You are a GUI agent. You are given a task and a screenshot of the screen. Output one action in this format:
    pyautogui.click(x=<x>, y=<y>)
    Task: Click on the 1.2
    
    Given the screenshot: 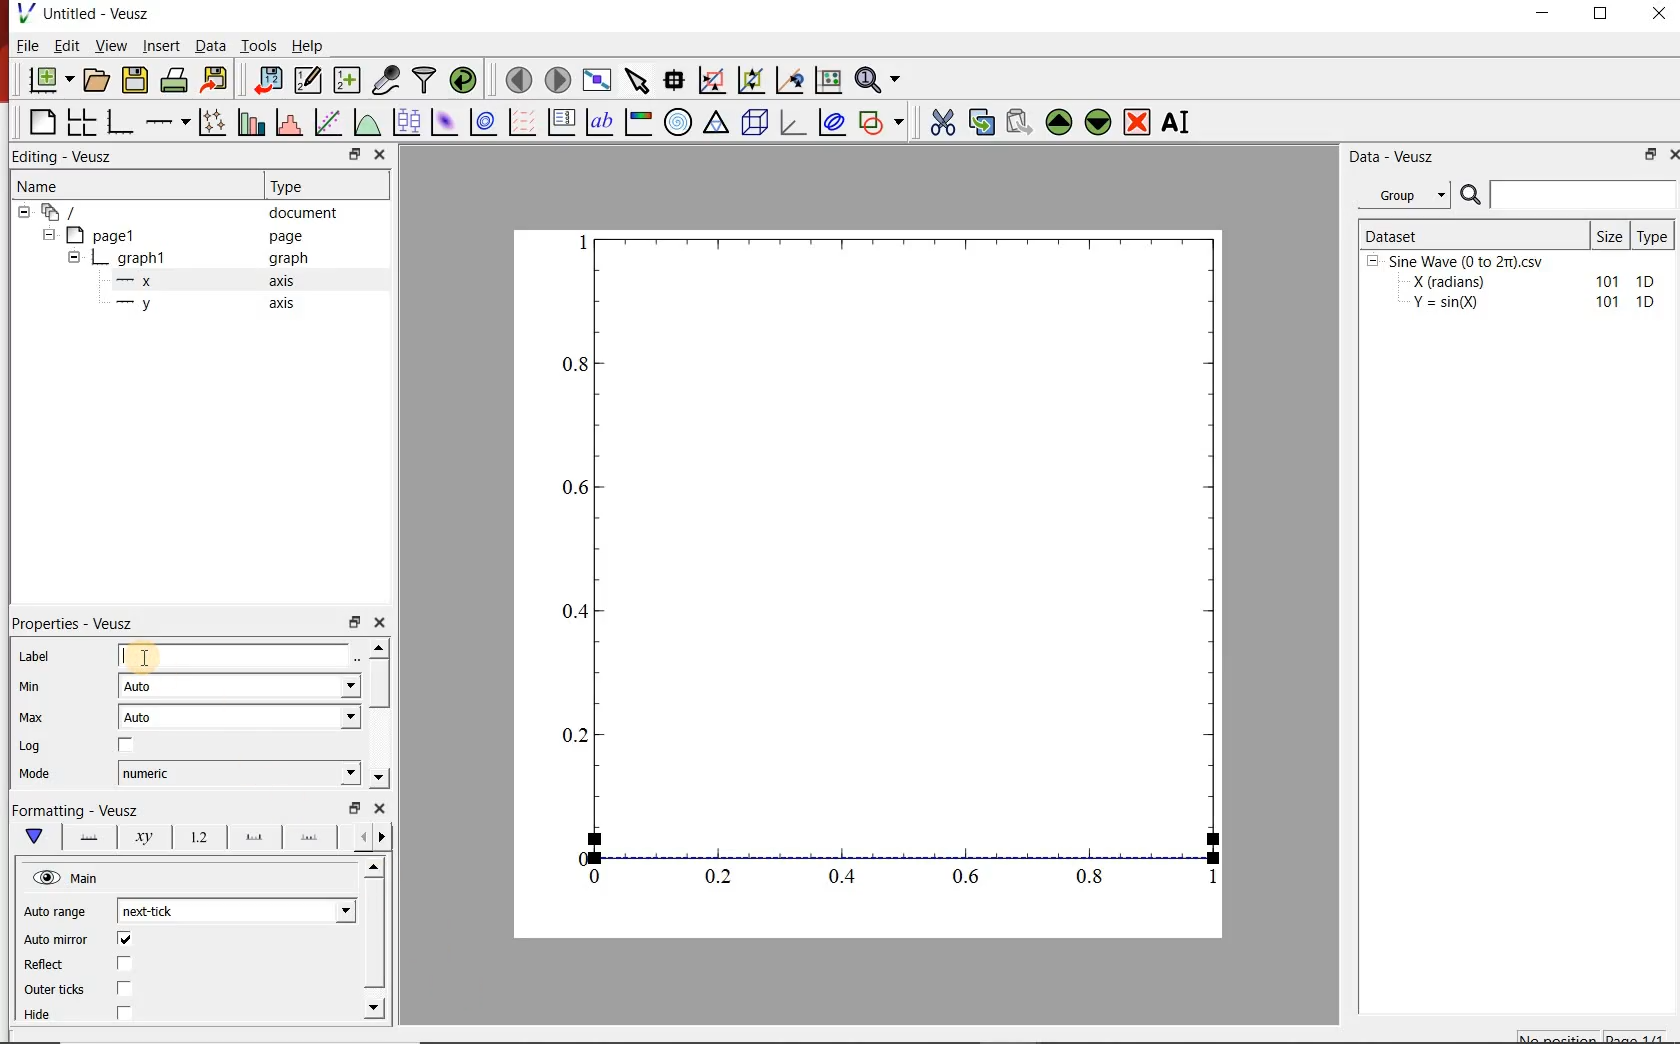 What is the action you would take?
    pyautogui.click(x=196, y=838)
    